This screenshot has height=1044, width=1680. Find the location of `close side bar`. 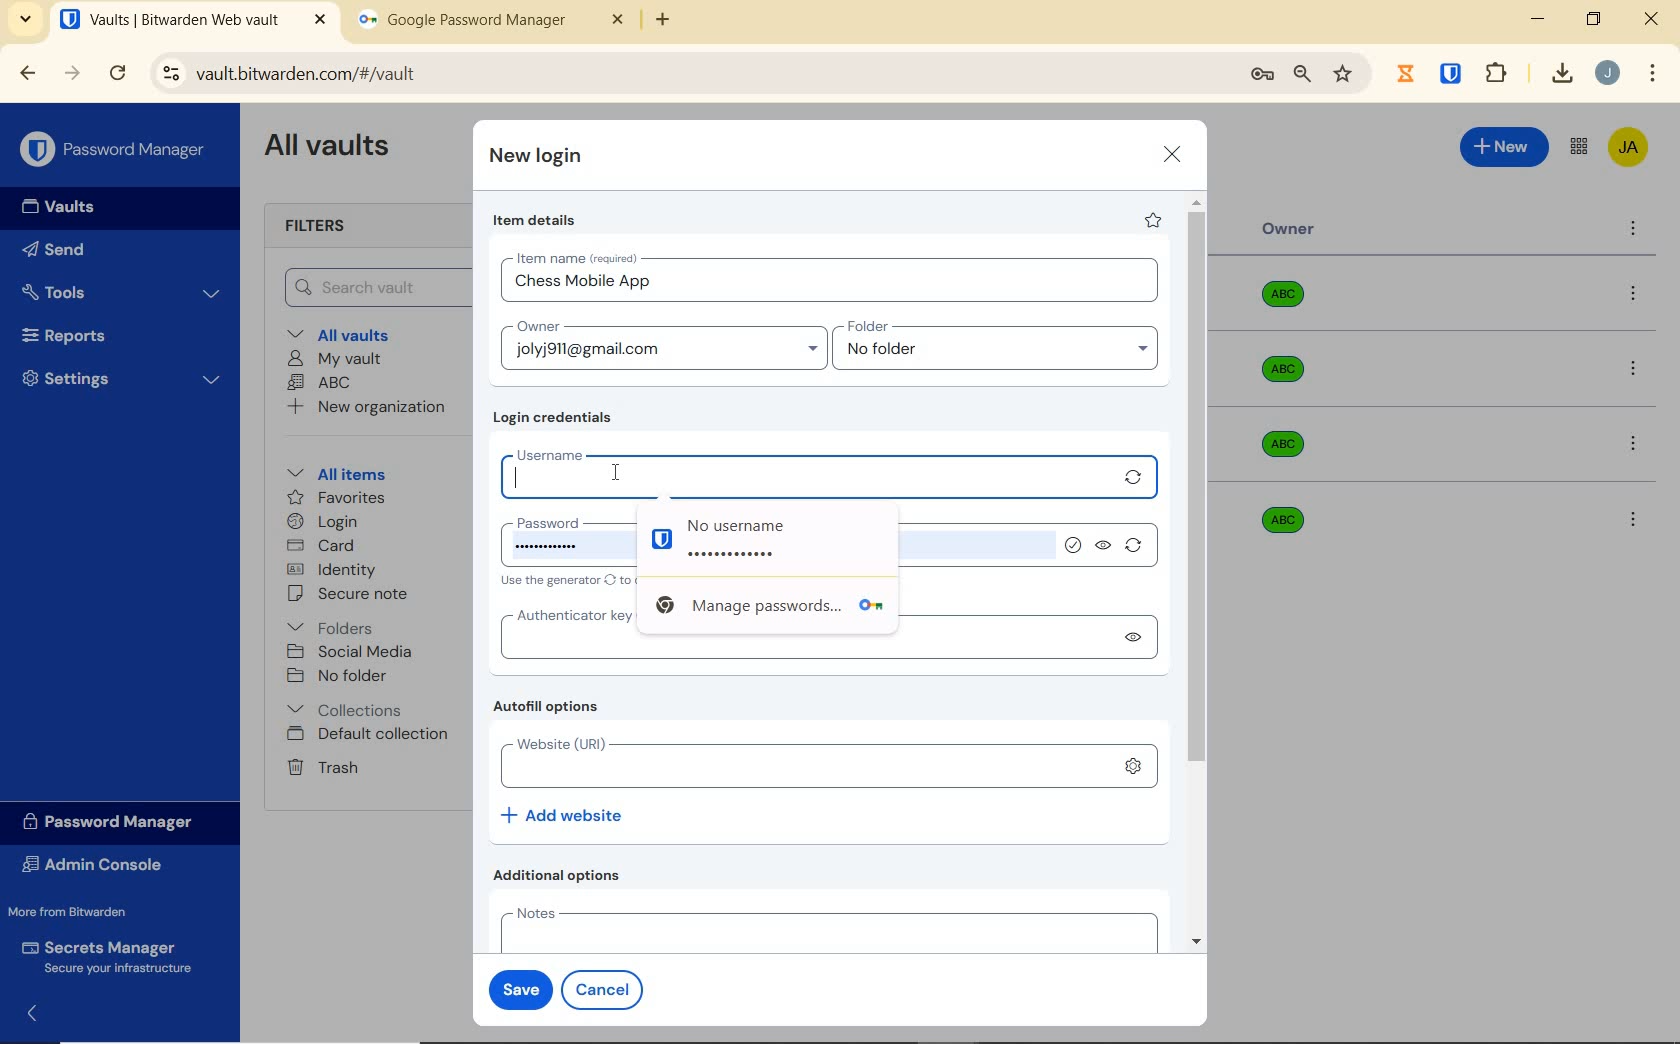

close side bar is located at coordinates (40, 1021).